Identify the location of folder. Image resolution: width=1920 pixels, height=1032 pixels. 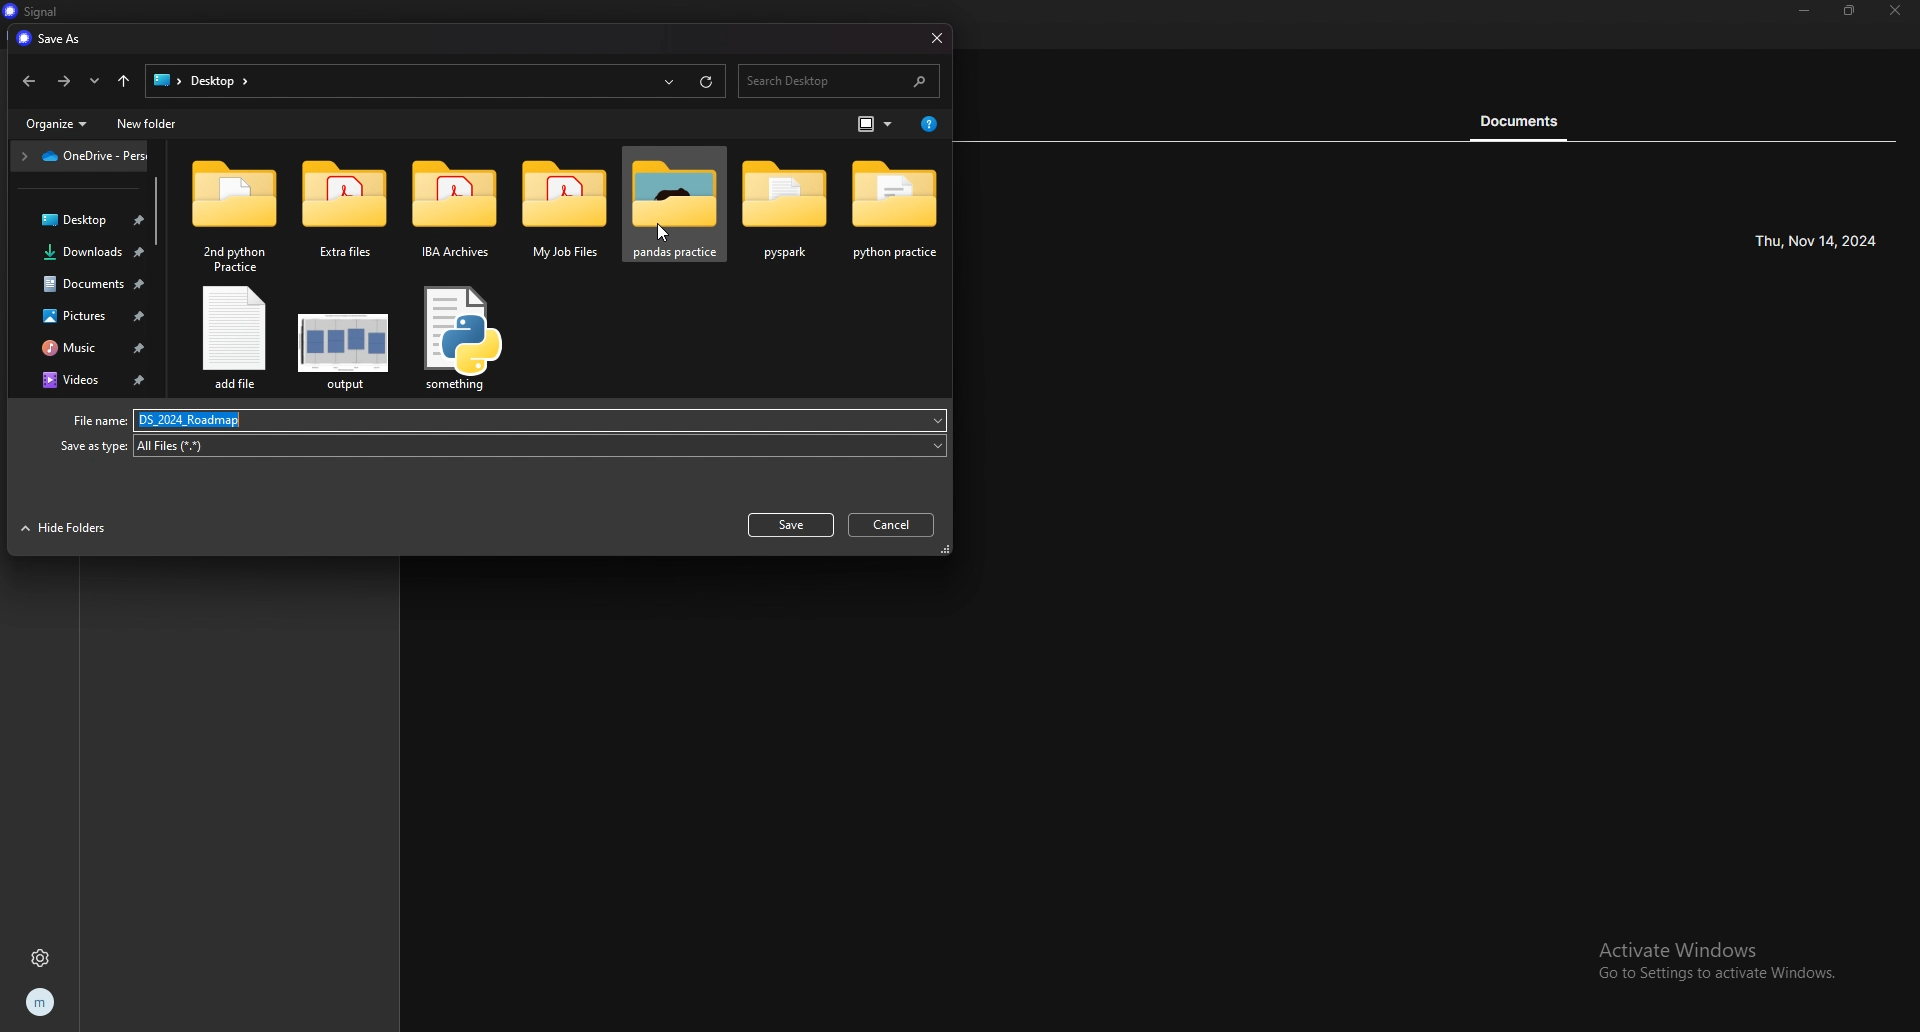
(80, 157).